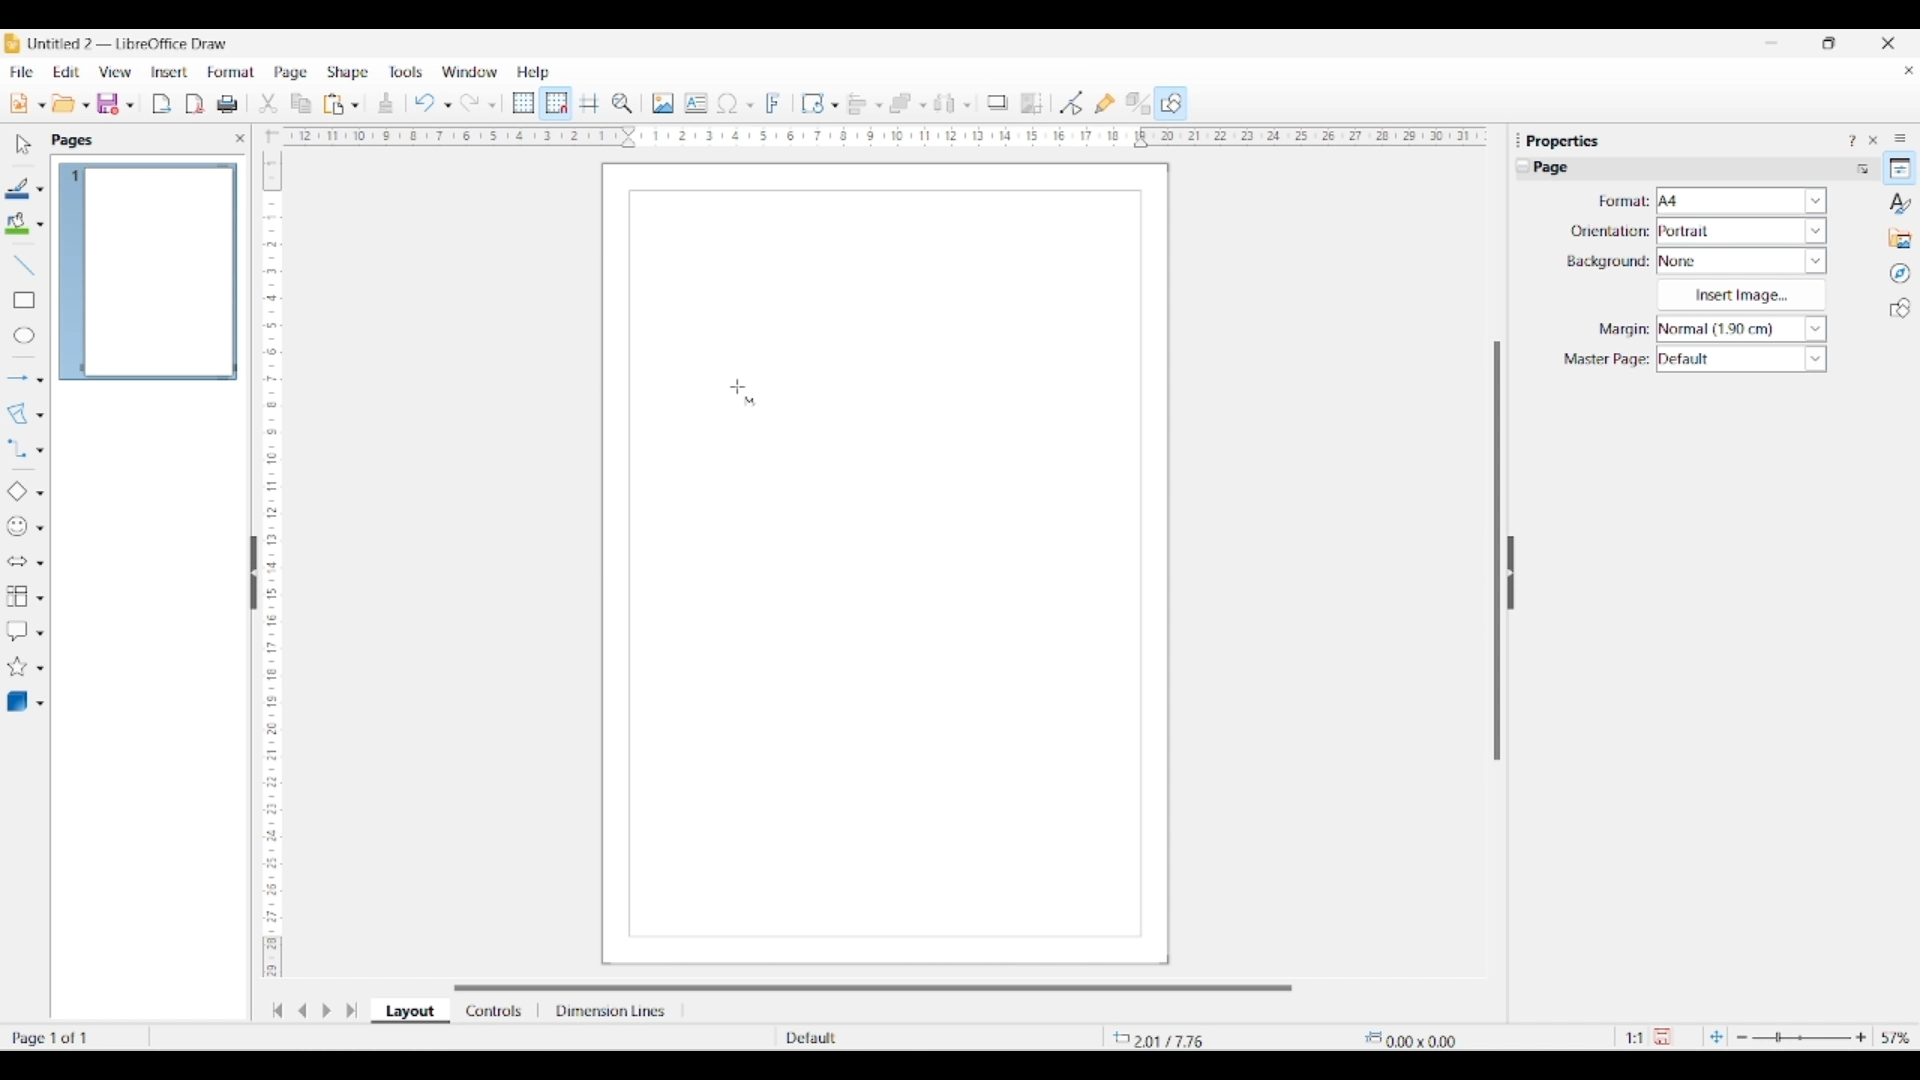 The width and height of the screenshot is (1920, 1080). I want to click on More options, so click(1862, 168).